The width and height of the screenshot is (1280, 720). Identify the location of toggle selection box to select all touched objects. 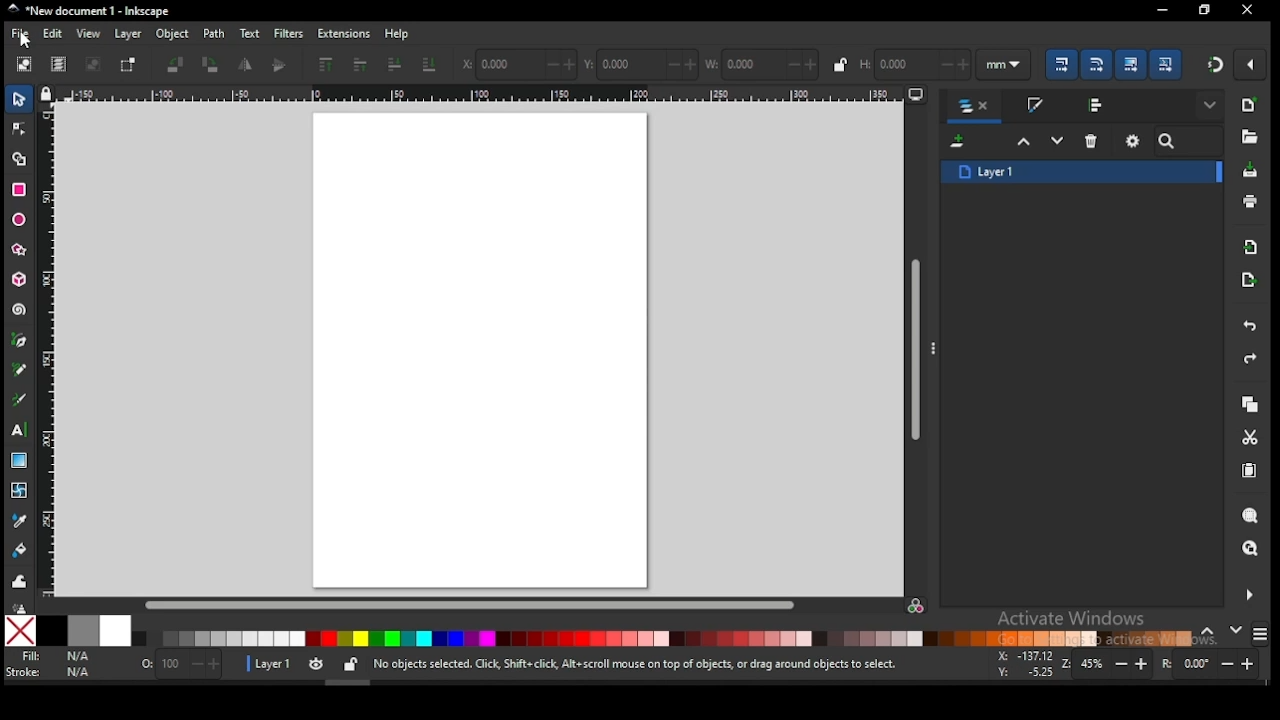
(128, 65).